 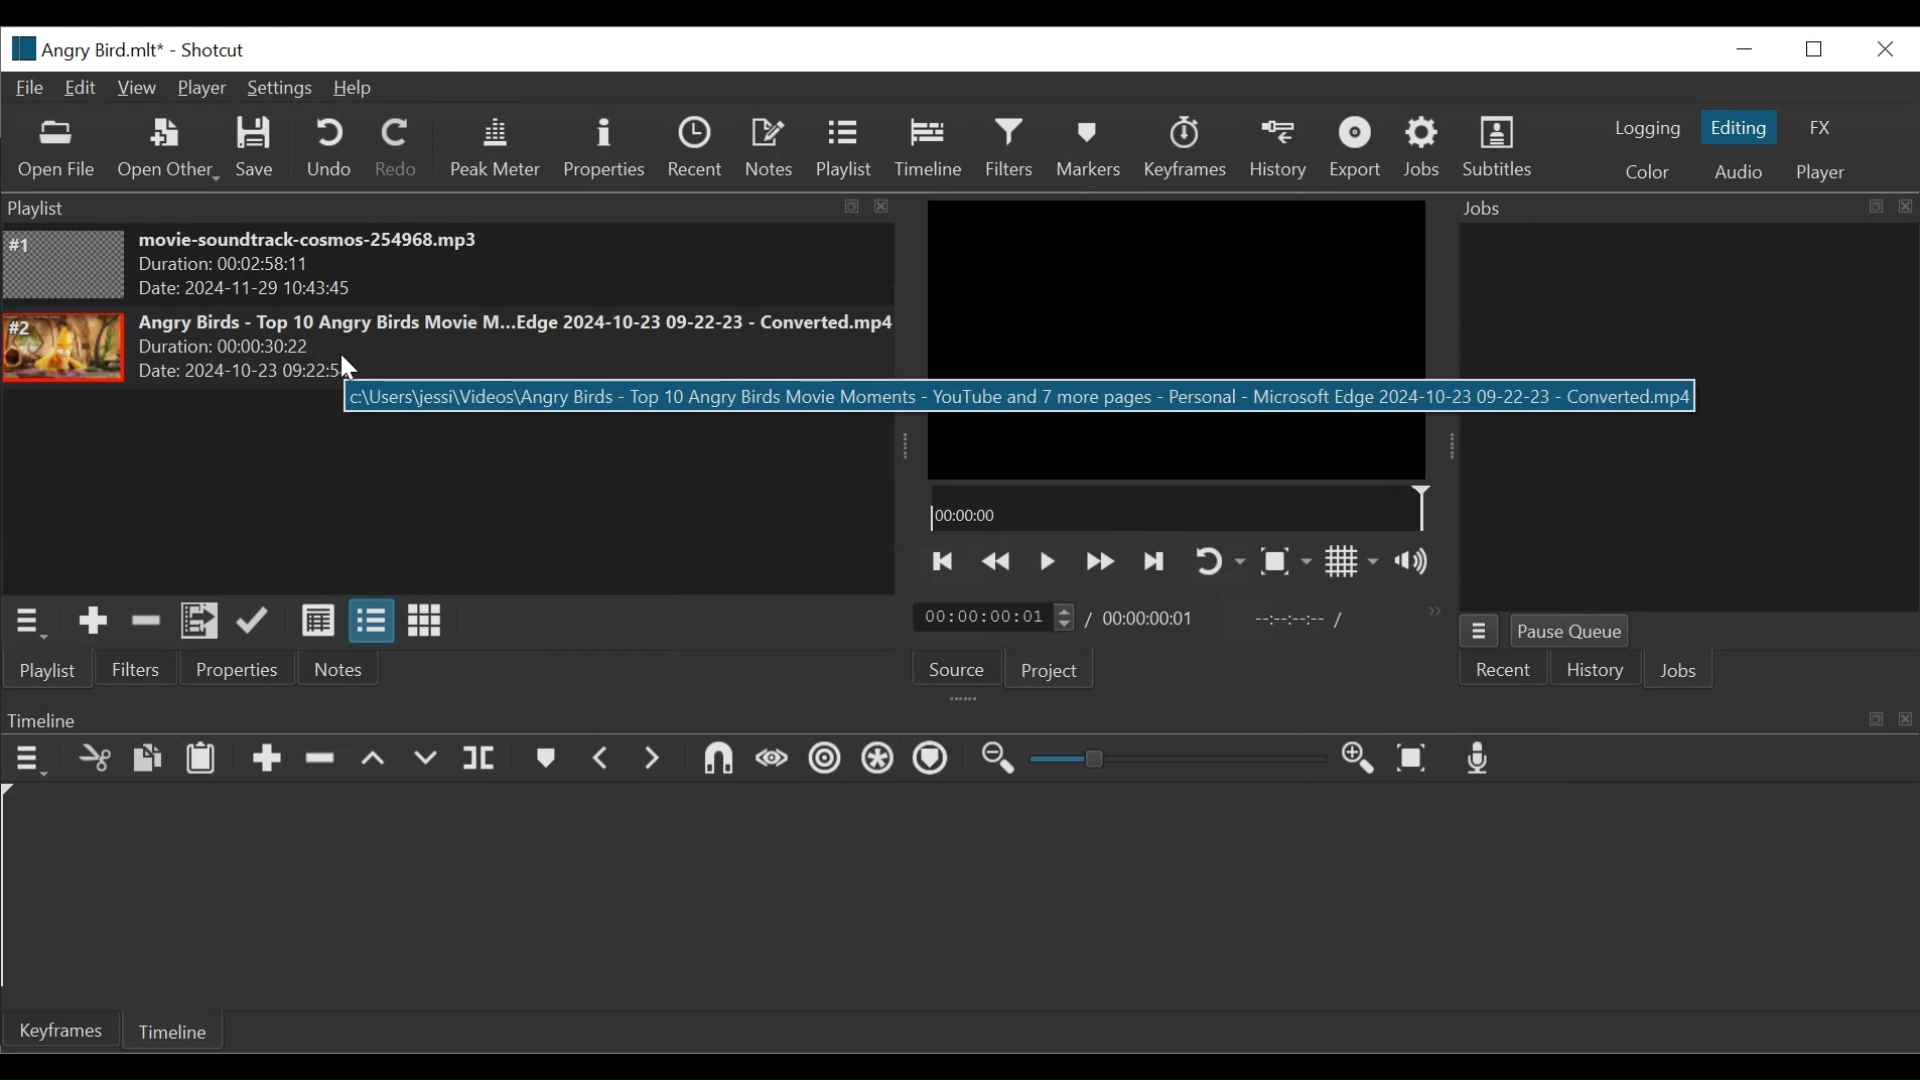 I want to click on Timeline, so click(x=178, y=1030).